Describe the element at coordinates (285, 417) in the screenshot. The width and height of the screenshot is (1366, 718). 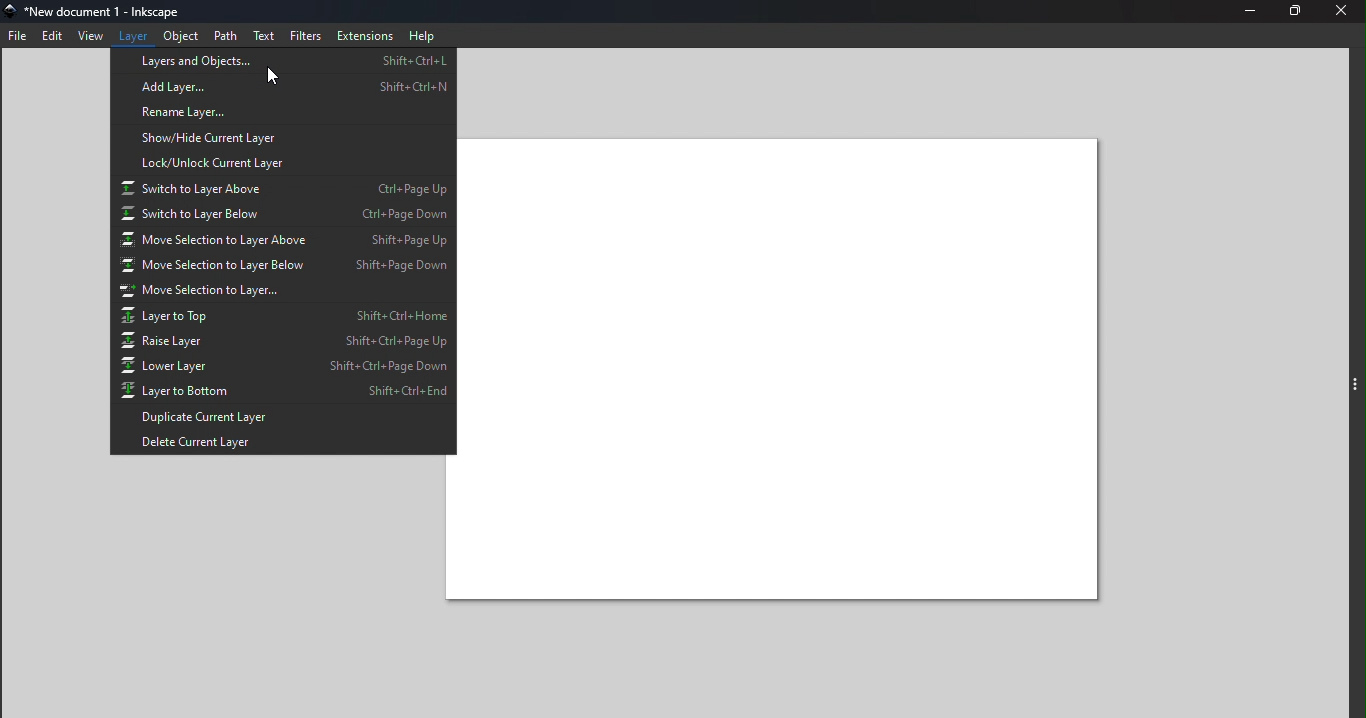
I see `Duplicate current layer` at that location.